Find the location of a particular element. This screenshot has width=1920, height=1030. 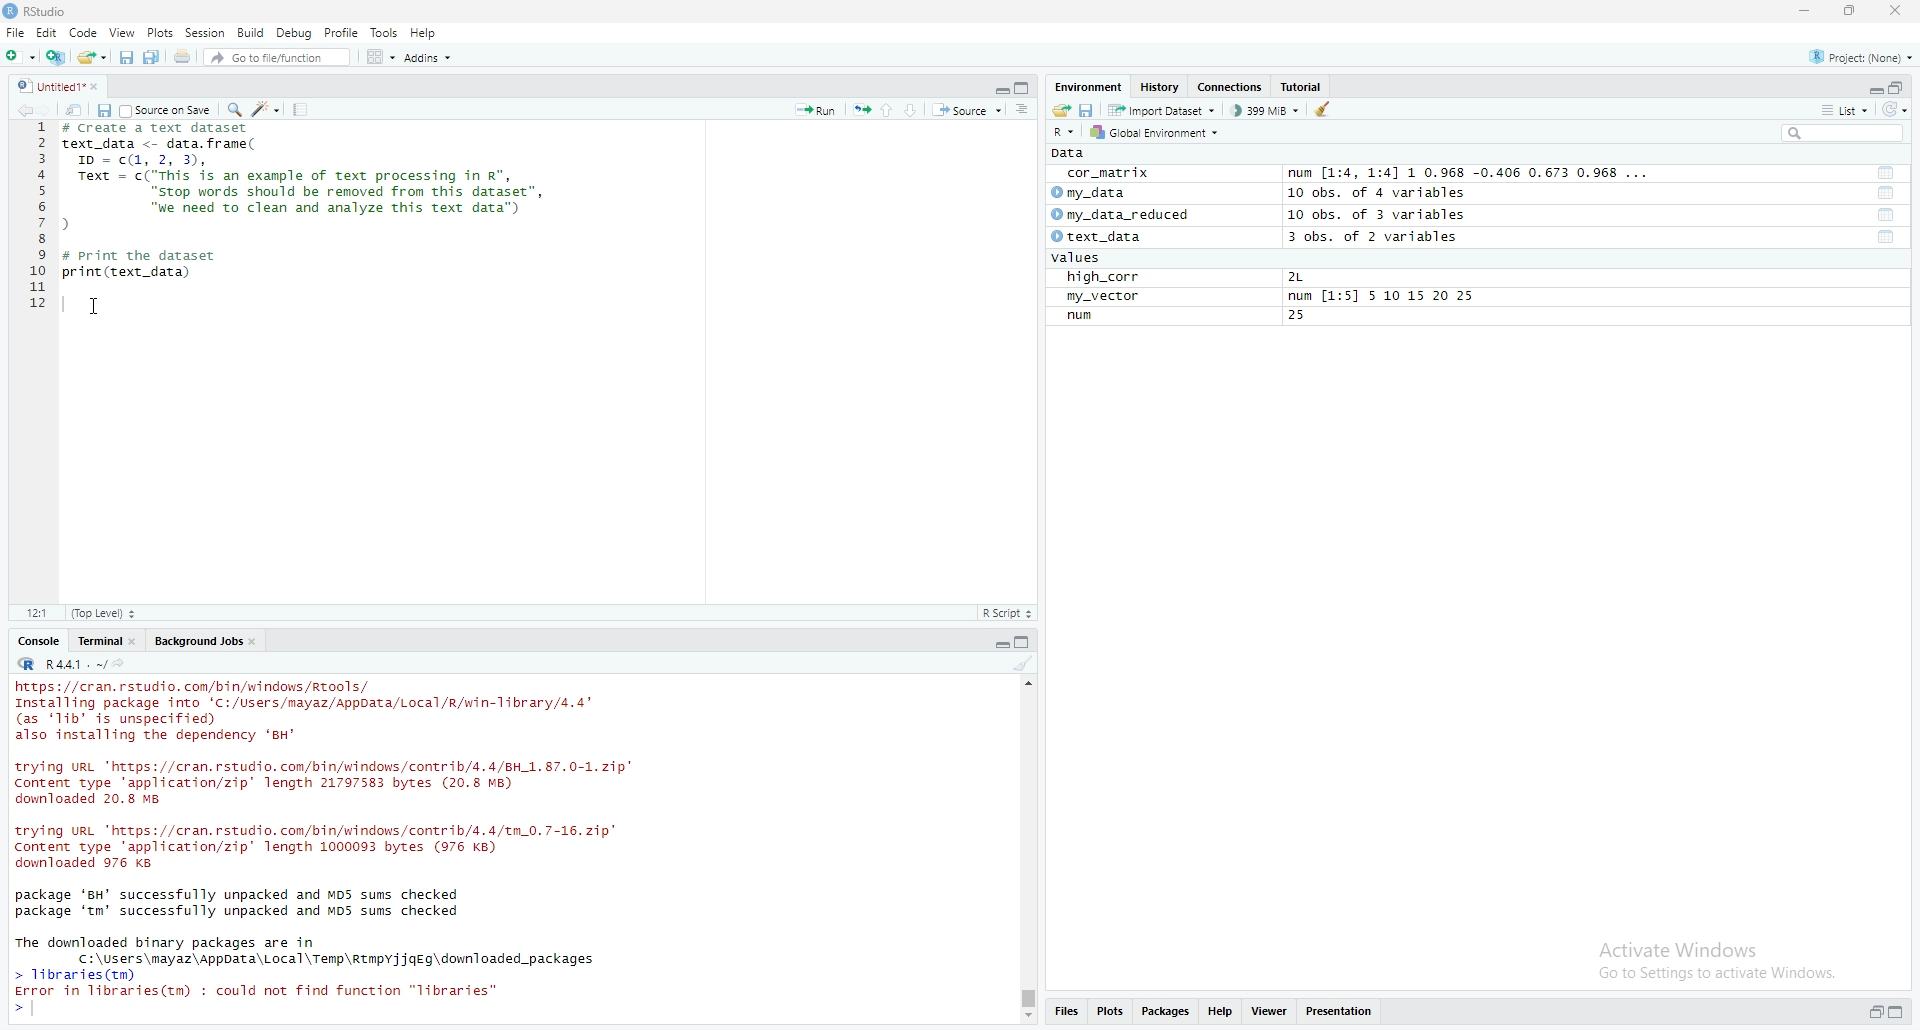

line numbers is located at coordinates (32, 230).